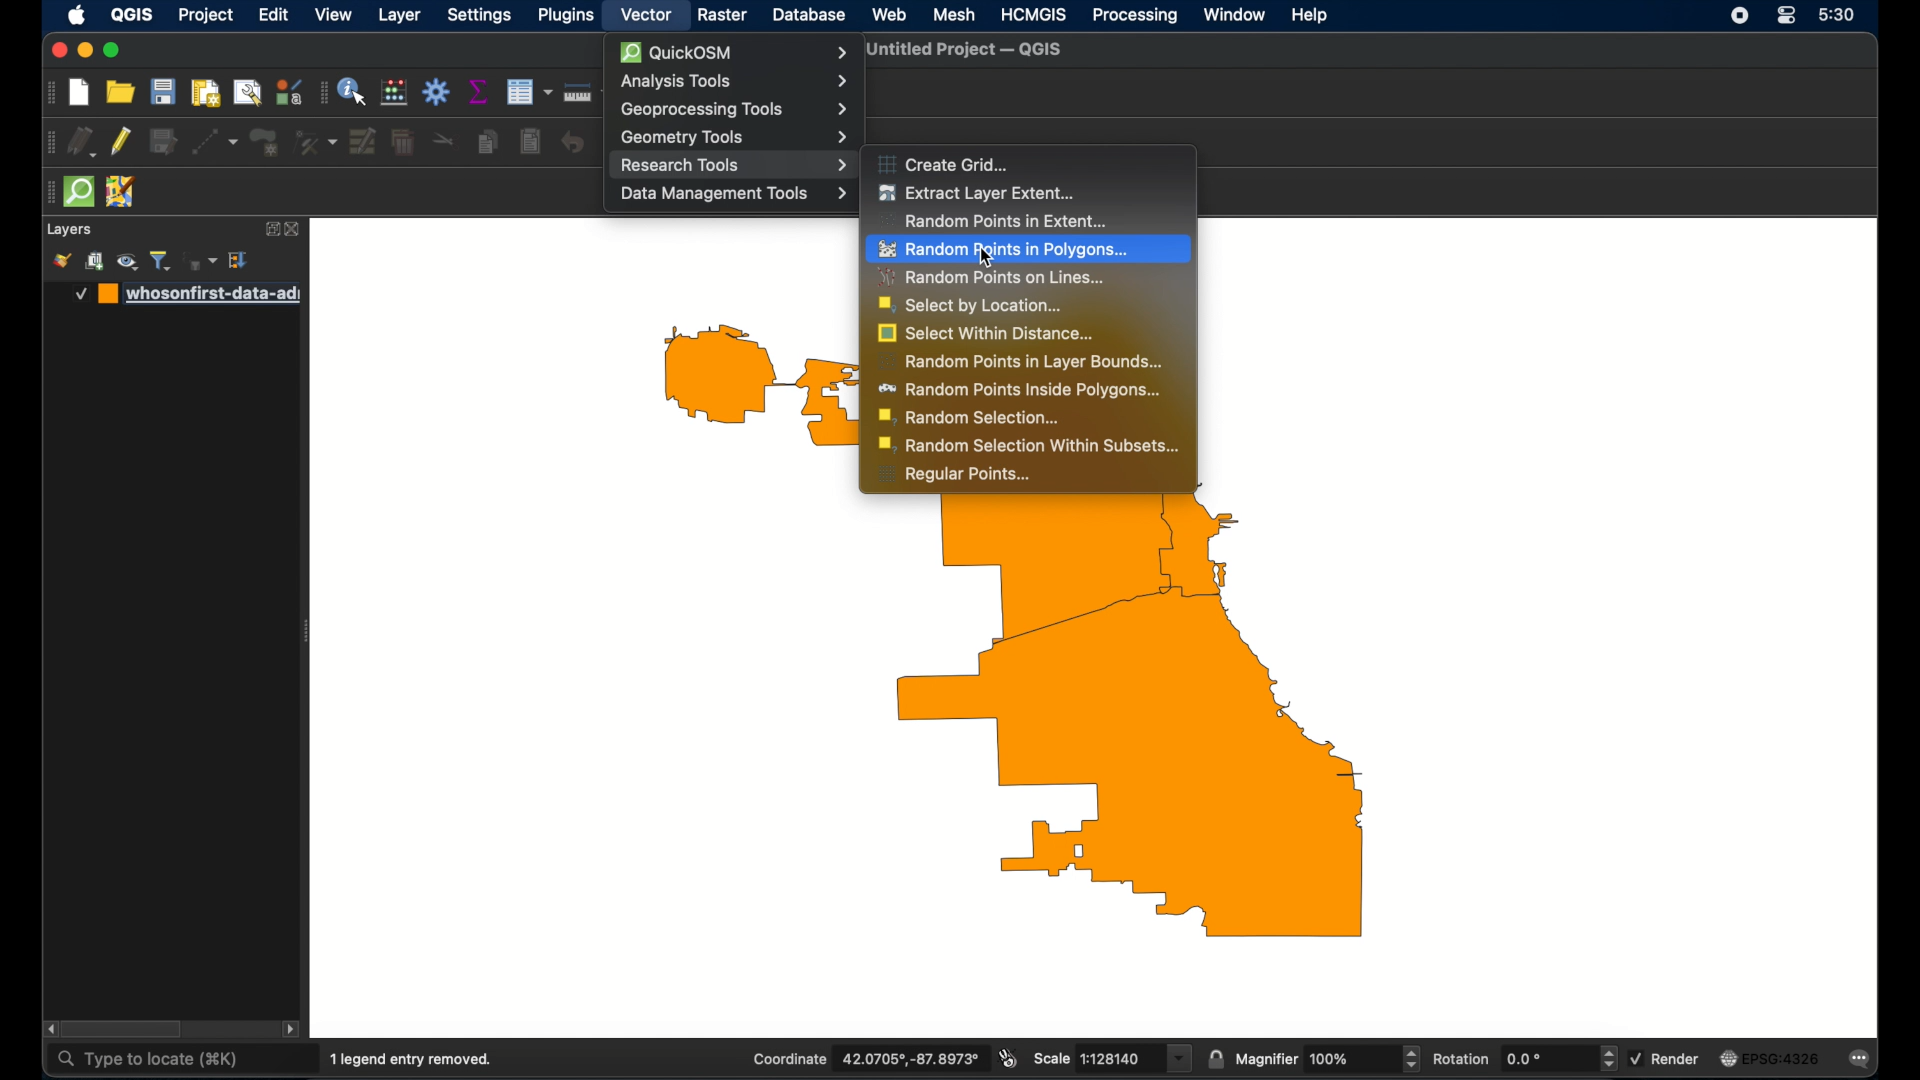 The height and width of the screenshot is (1080, 1920). I want to click on random points on lines, so click(993, 278).